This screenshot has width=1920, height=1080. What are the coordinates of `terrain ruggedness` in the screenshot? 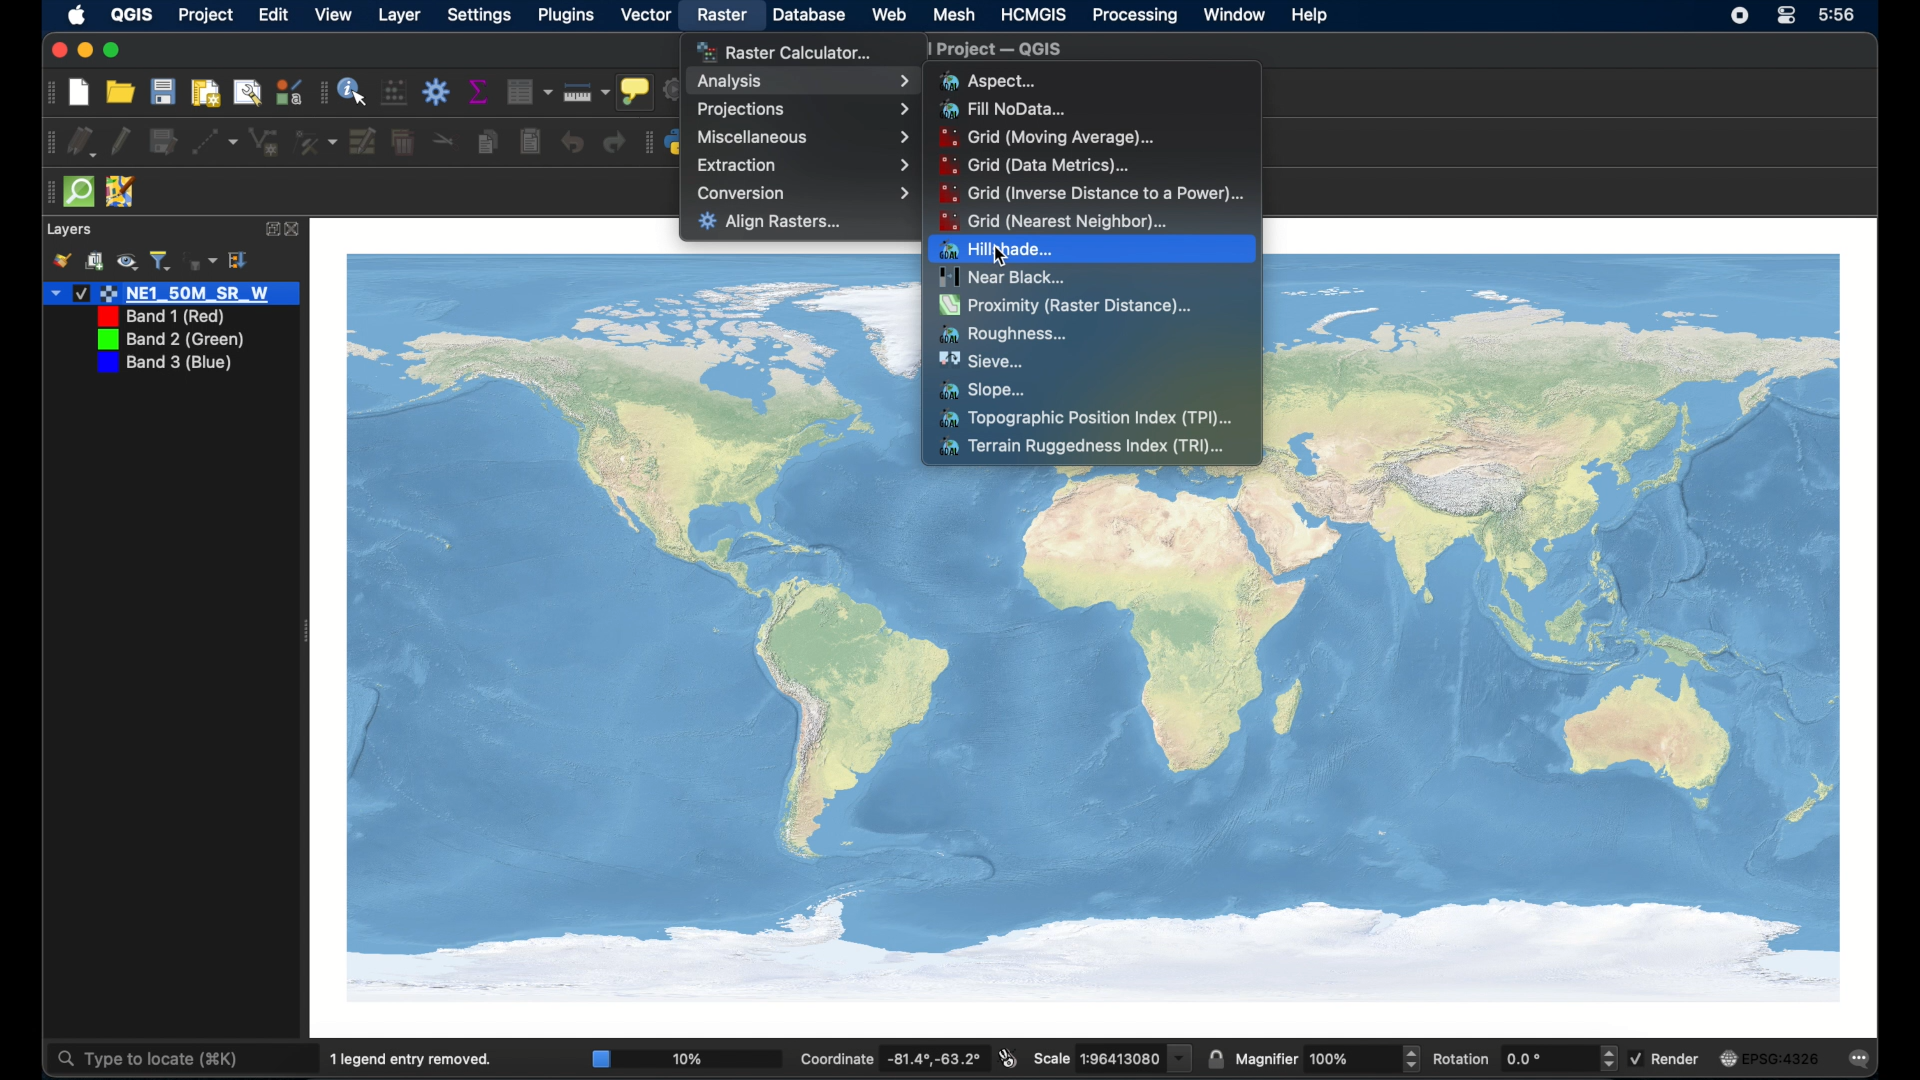 It's located at (1083, 448).